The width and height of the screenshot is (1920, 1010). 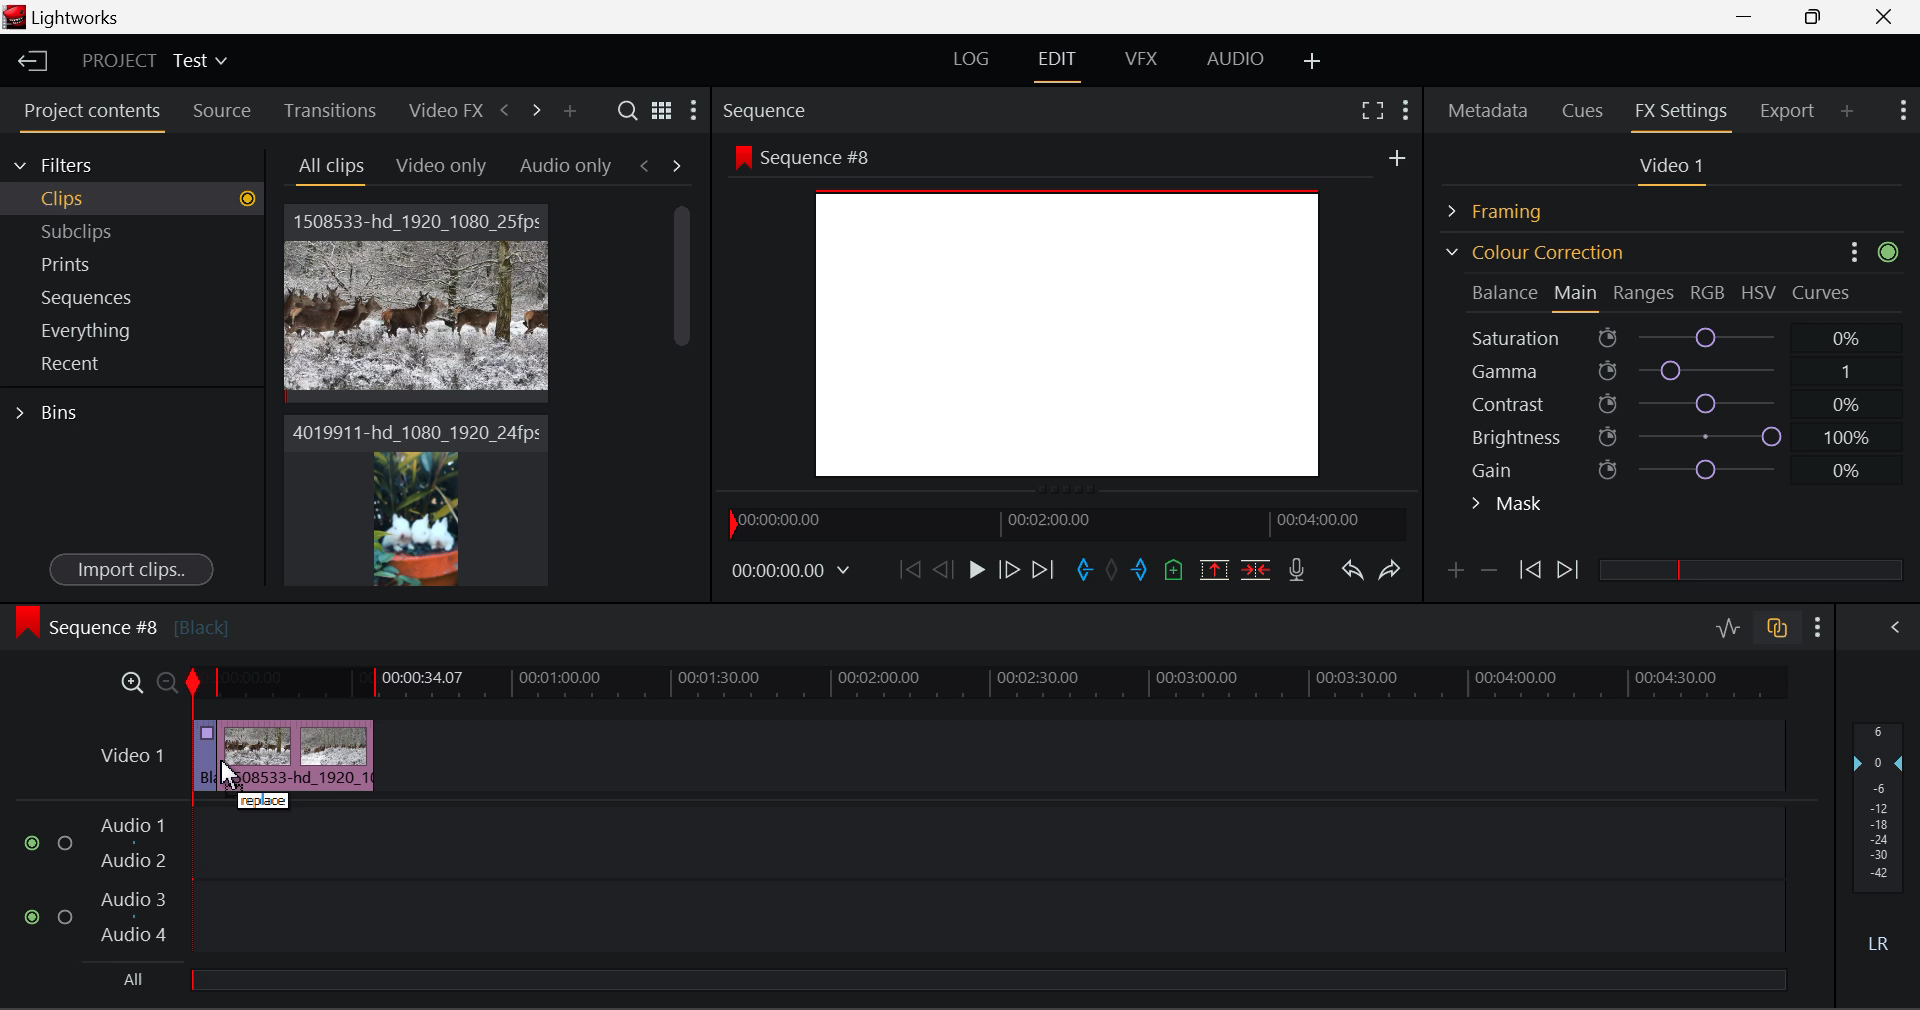 What do you see at coordinates (908, 569) in the screenshot?
I see `To Start` at bounding box center [908, 569].